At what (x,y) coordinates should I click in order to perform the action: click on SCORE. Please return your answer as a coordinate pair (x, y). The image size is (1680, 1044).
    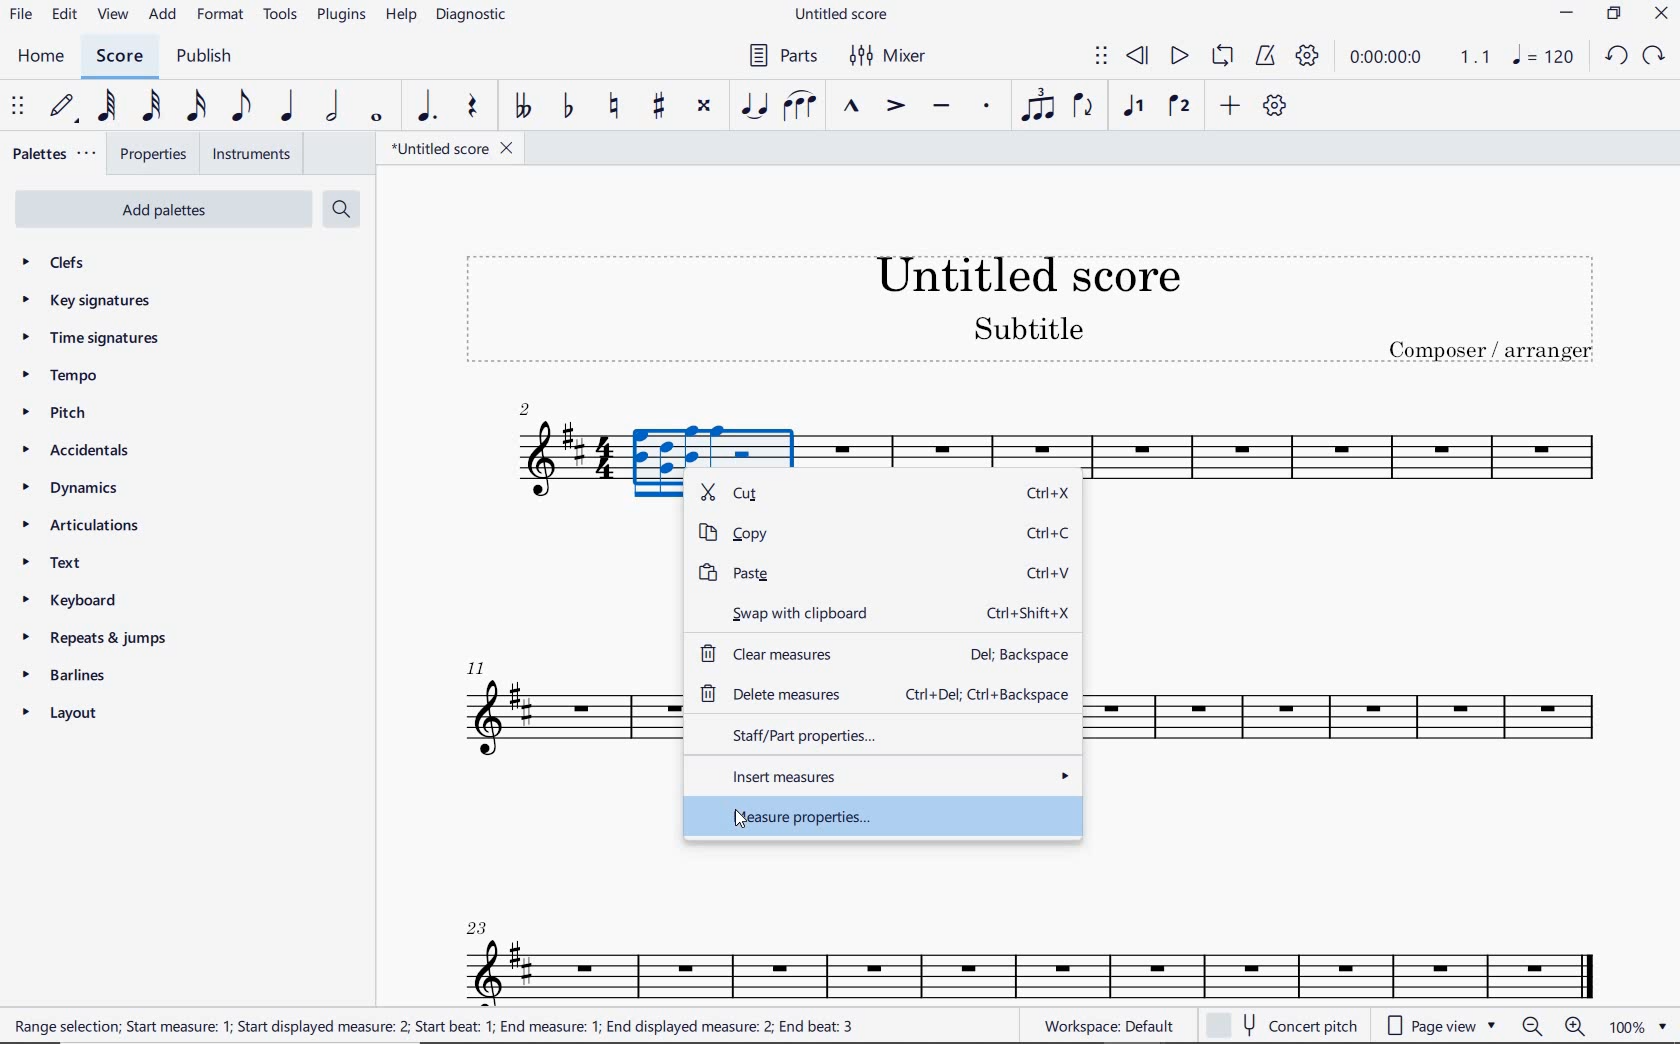
    Looking at the image, I should click on (119, 57).